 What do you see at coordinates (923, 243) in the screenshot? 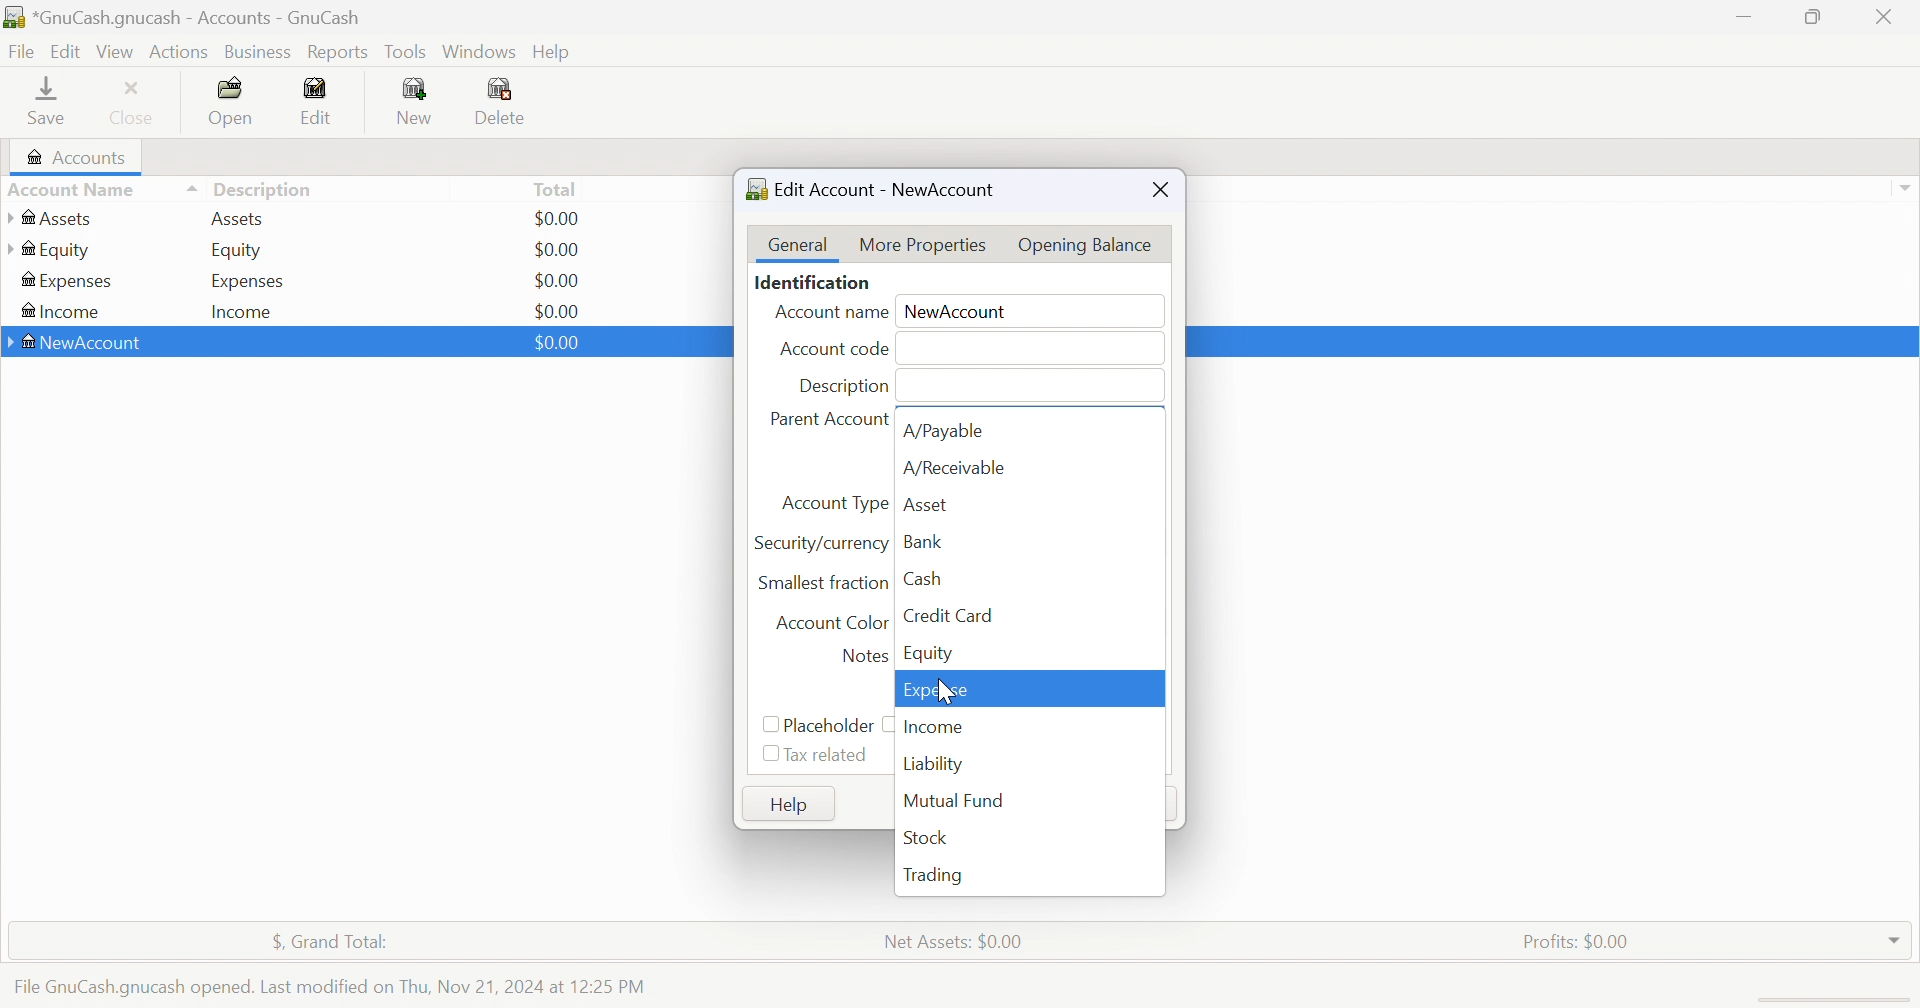
I see `More Properties` at bounding box center [923, 243].